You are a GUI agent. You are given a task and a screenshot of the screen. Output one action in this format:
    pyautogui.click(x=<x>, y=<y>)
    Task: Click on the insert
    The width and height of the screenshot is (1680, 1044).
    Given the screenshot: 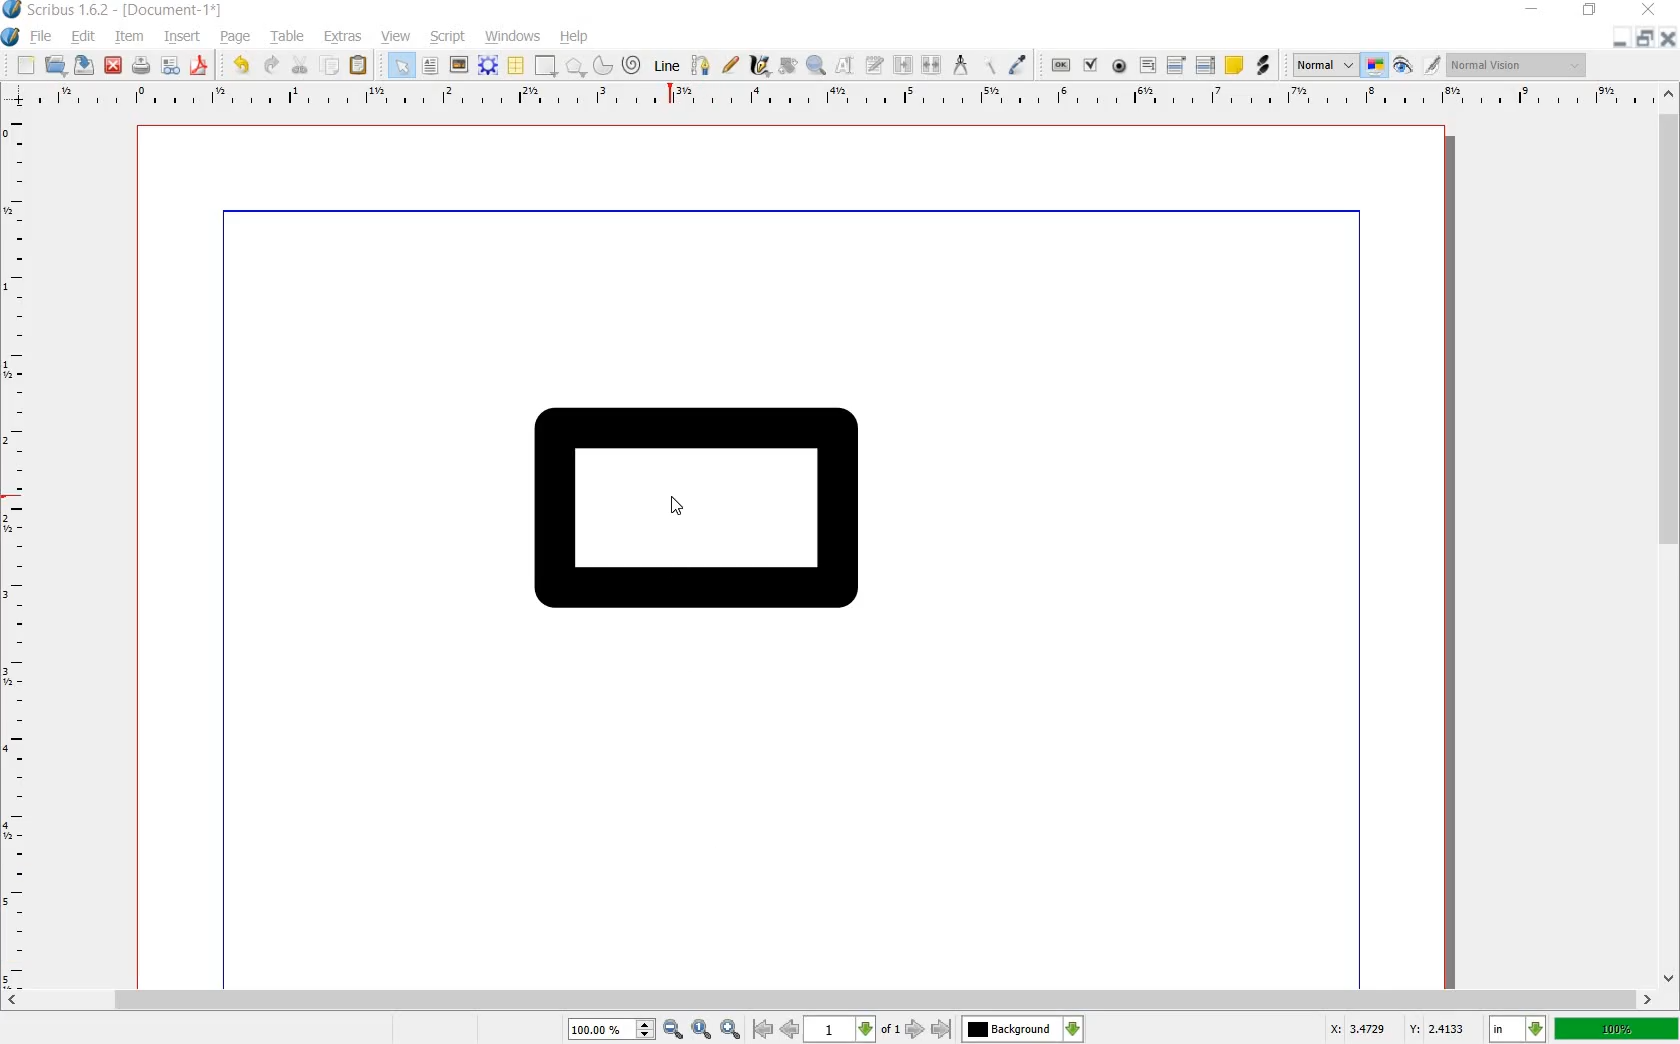 What is the action you would take?
    pyautogui.click(x=183, y=38)
    